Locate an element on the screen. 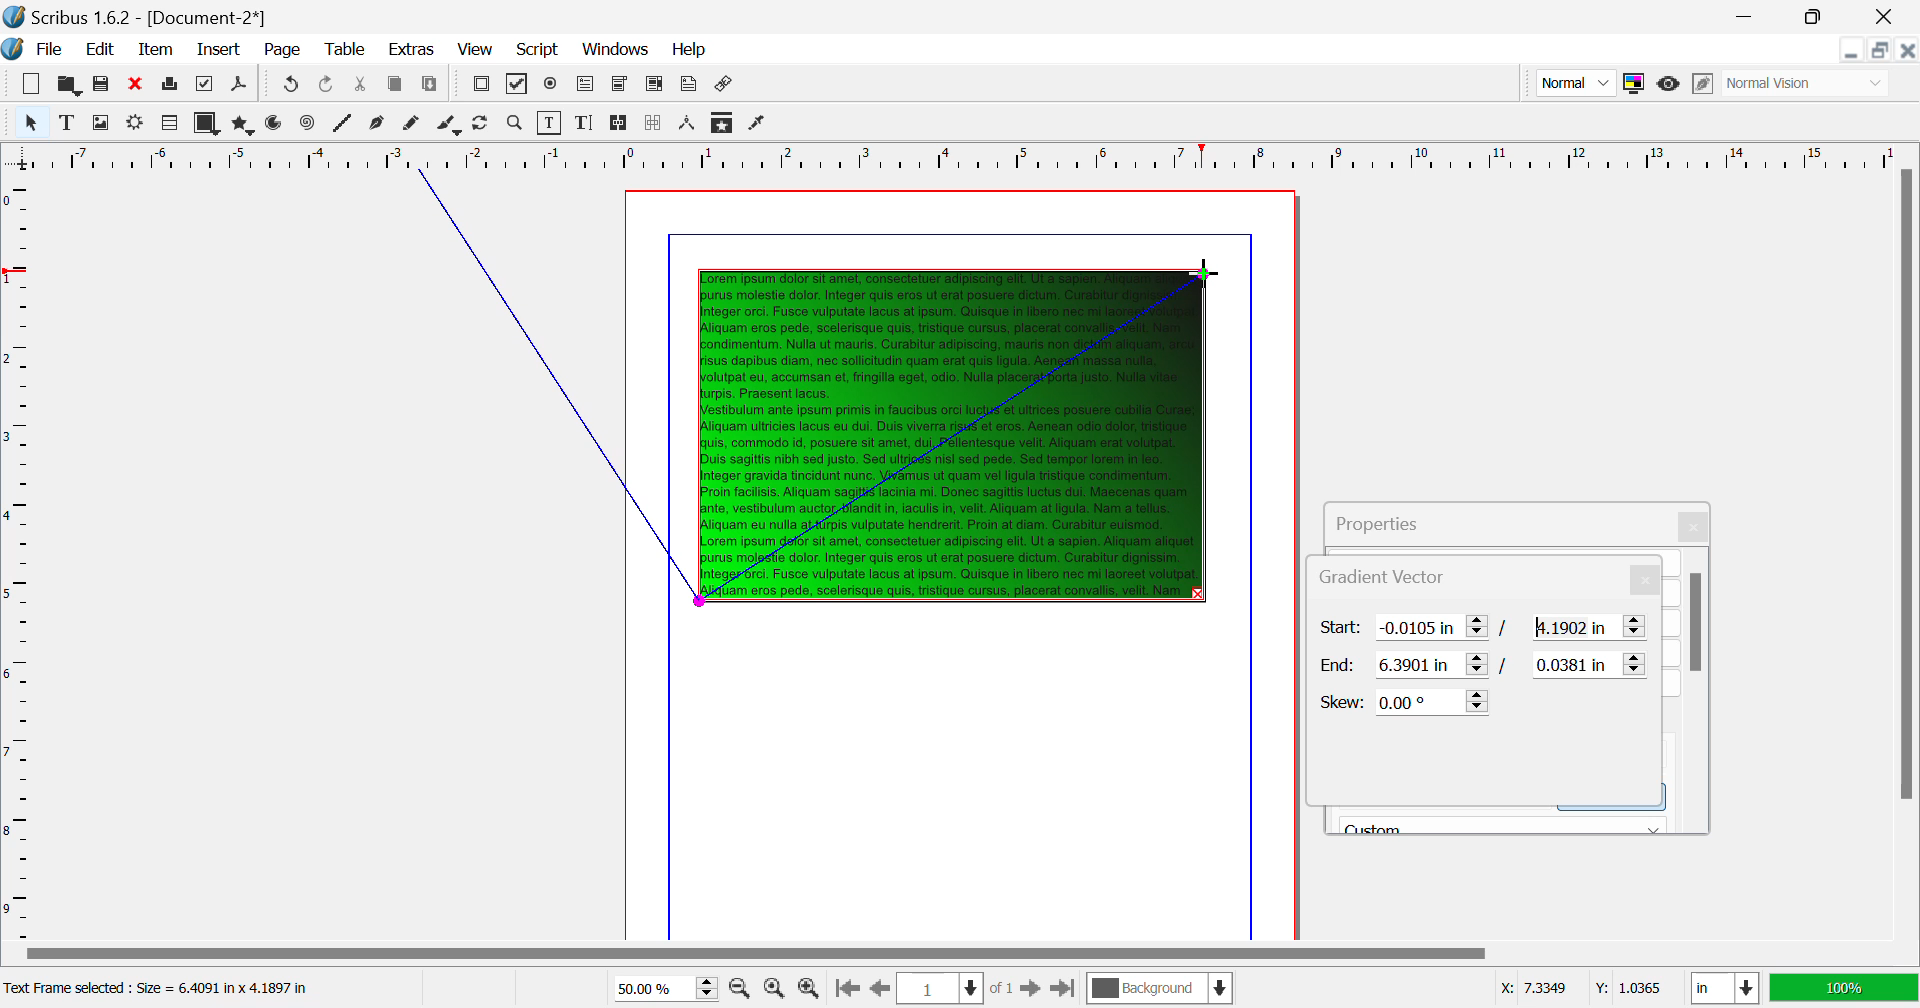 The width and height of the screenshot is (1920, 1008). Text Annotation is located at coordinates (688, 86).